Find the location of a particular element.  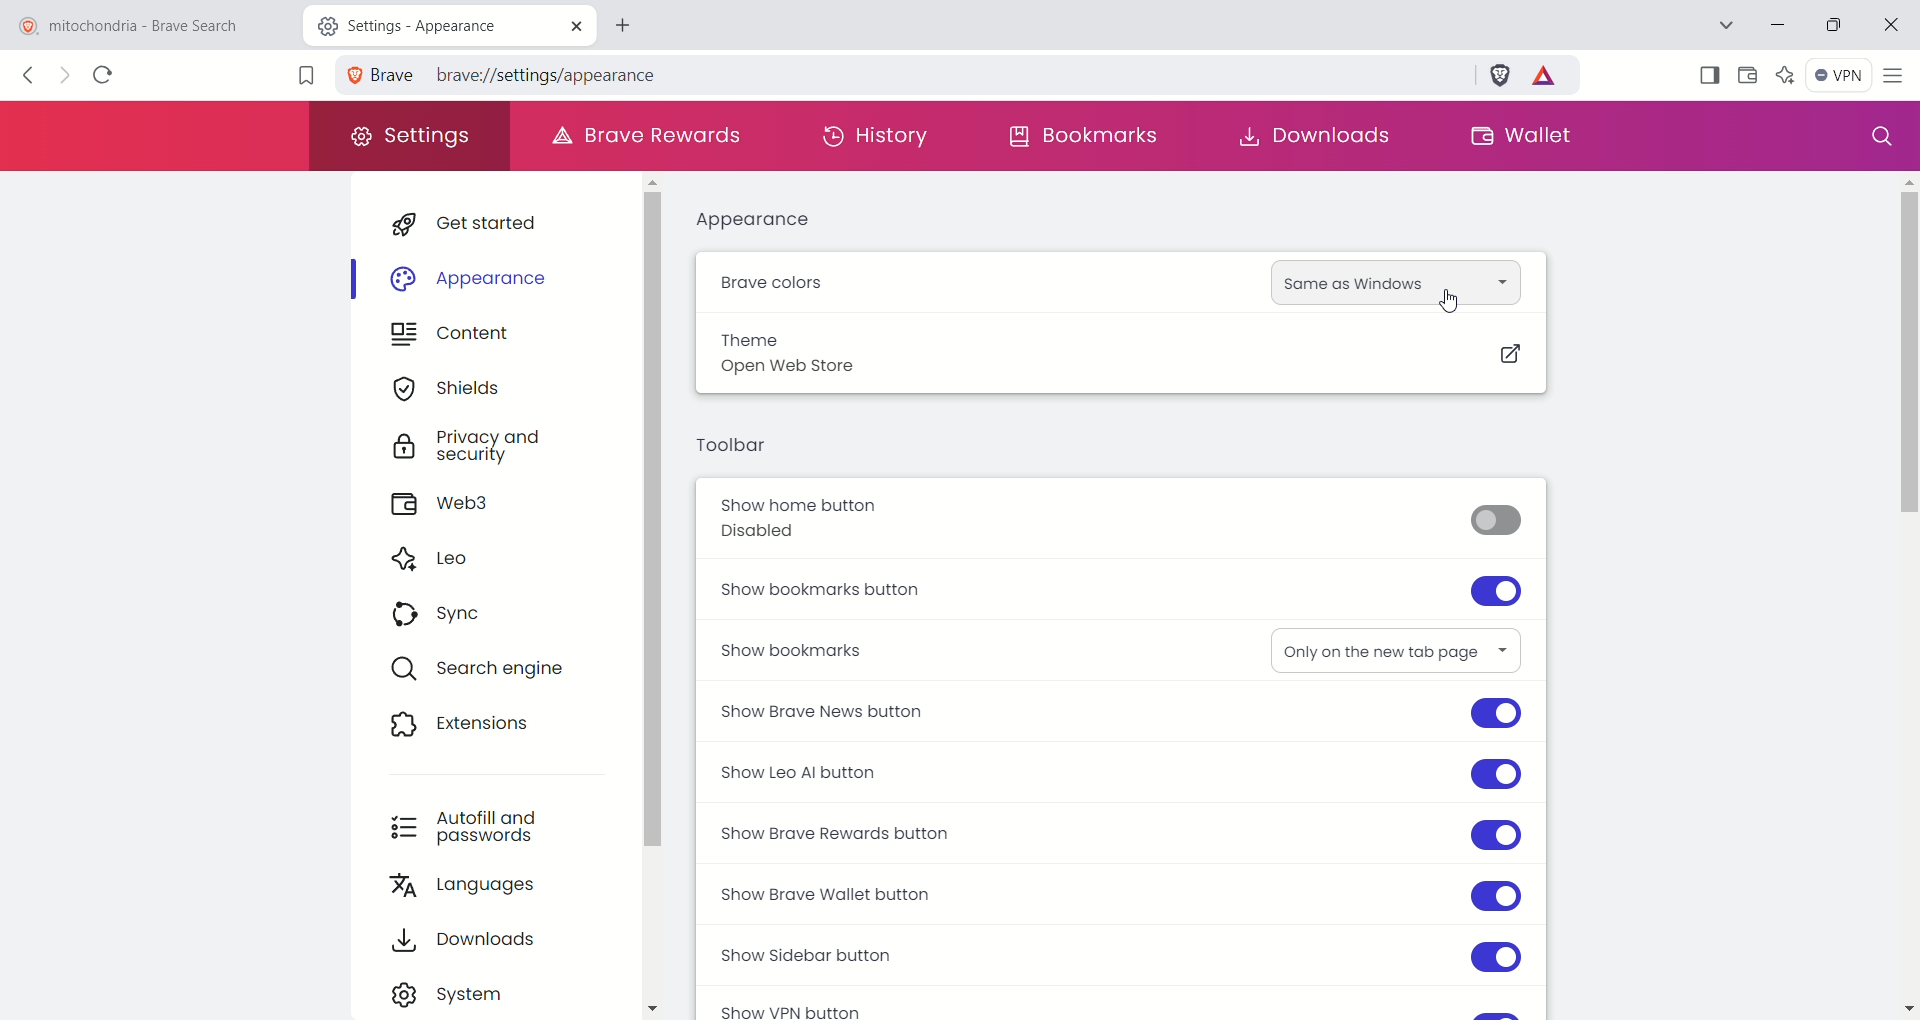

brave rewards is located at coordinates (649, 135).